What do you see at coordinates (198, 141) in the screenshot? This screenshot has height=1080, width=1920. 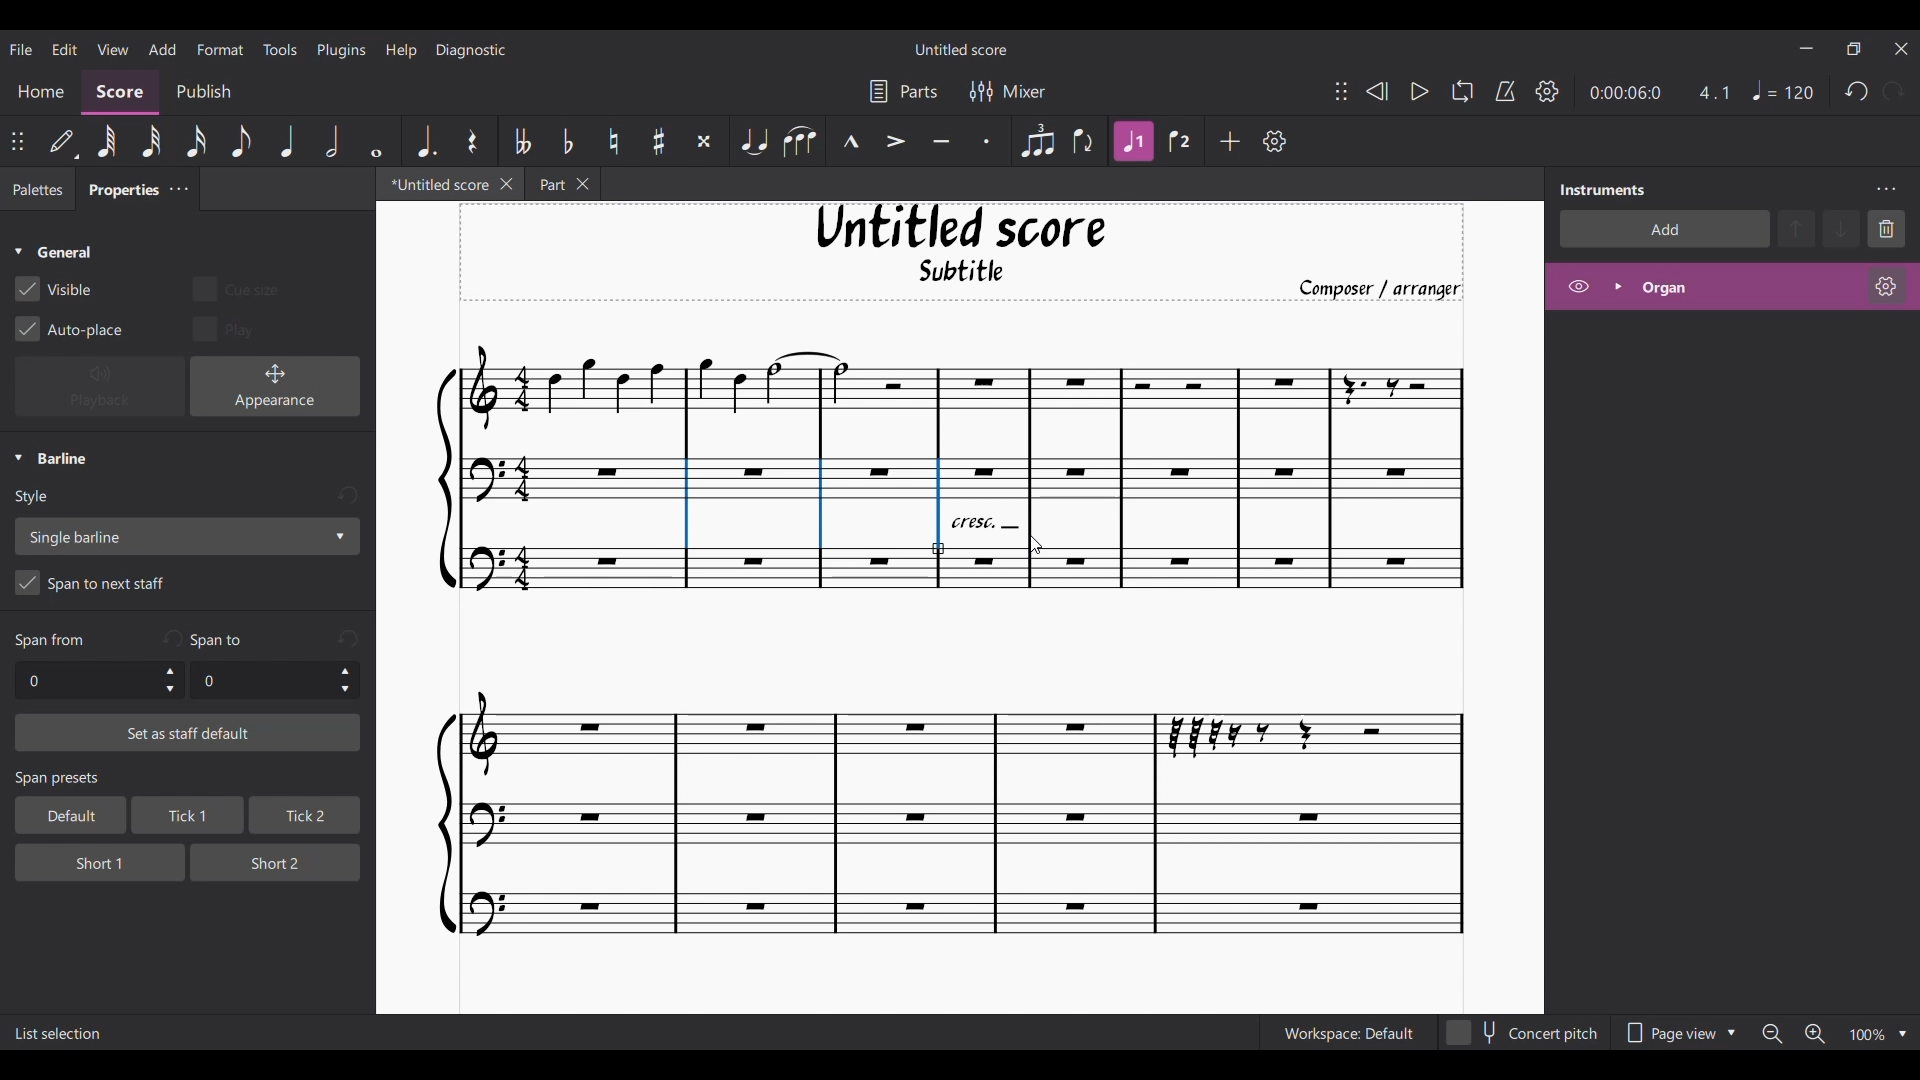 I see `16th note` at bounding box center [198, 141].